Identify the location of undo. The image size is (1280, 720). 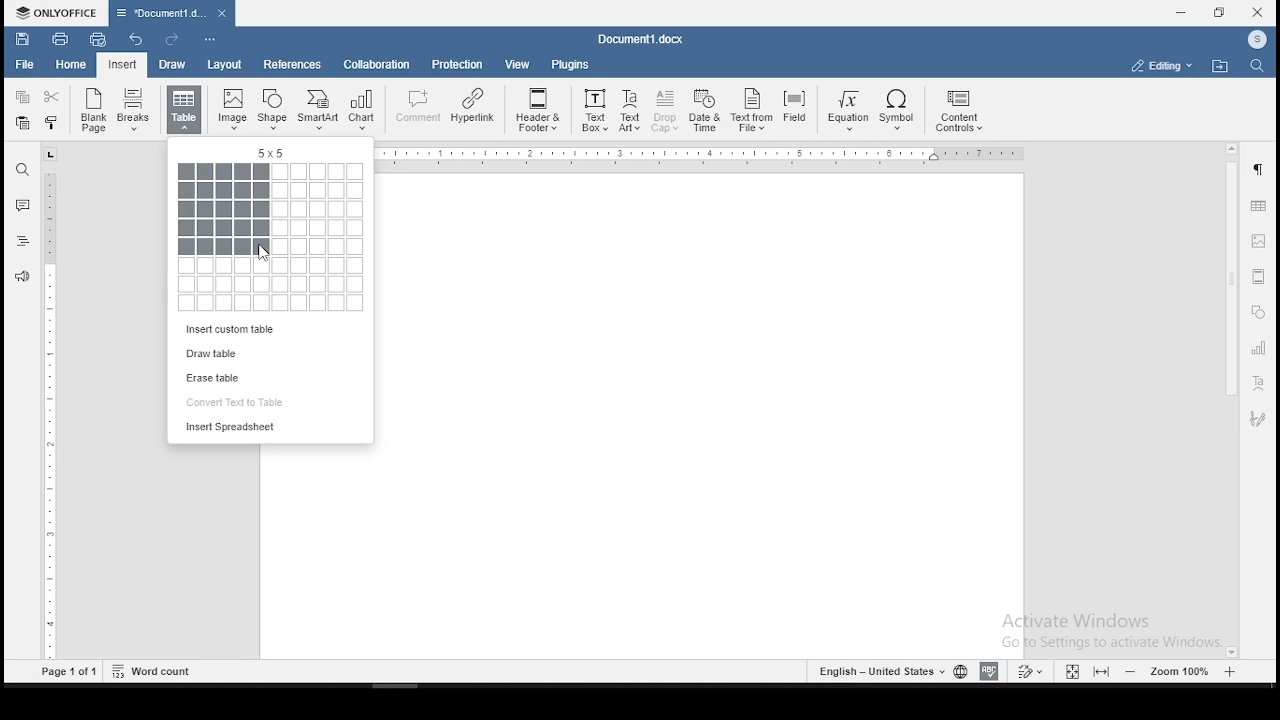
(139, 41).